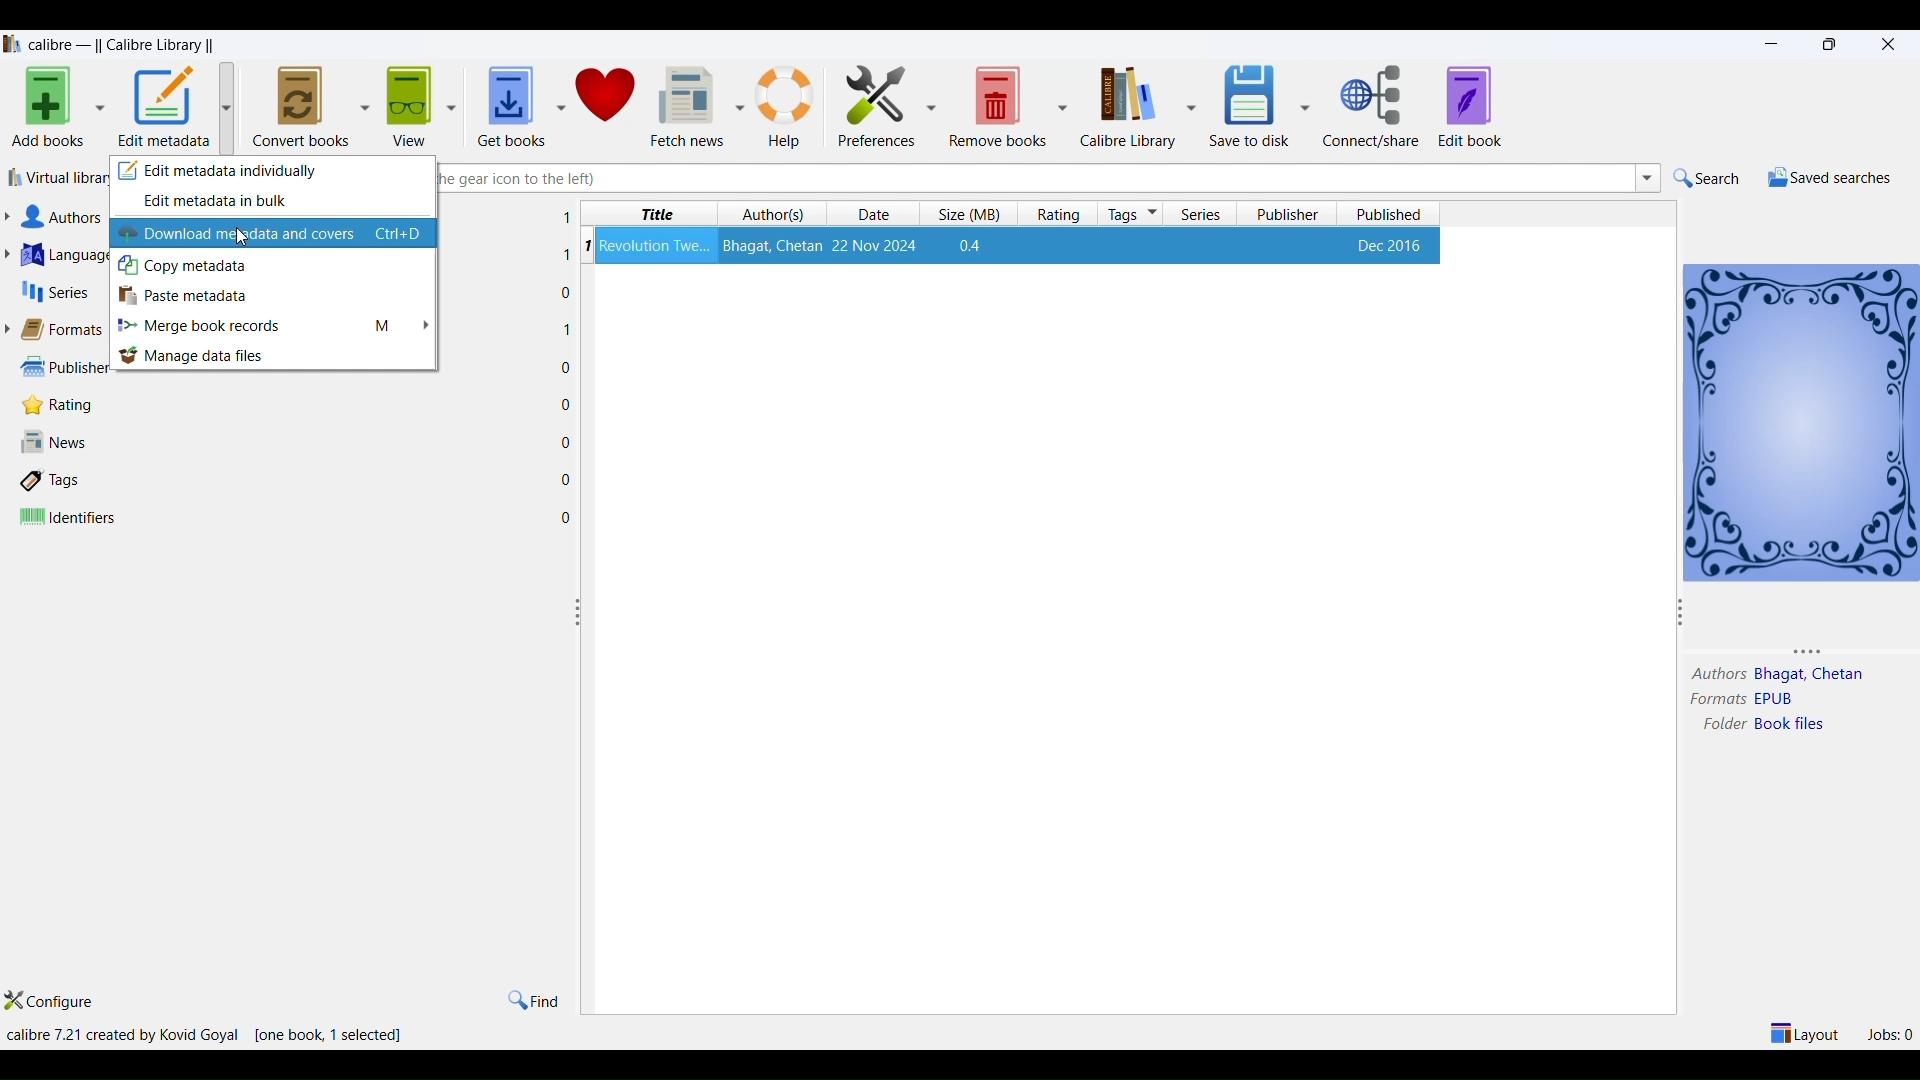 This screenshot has height=1080, width=1920. I want to click on formats, so click(69, 328).